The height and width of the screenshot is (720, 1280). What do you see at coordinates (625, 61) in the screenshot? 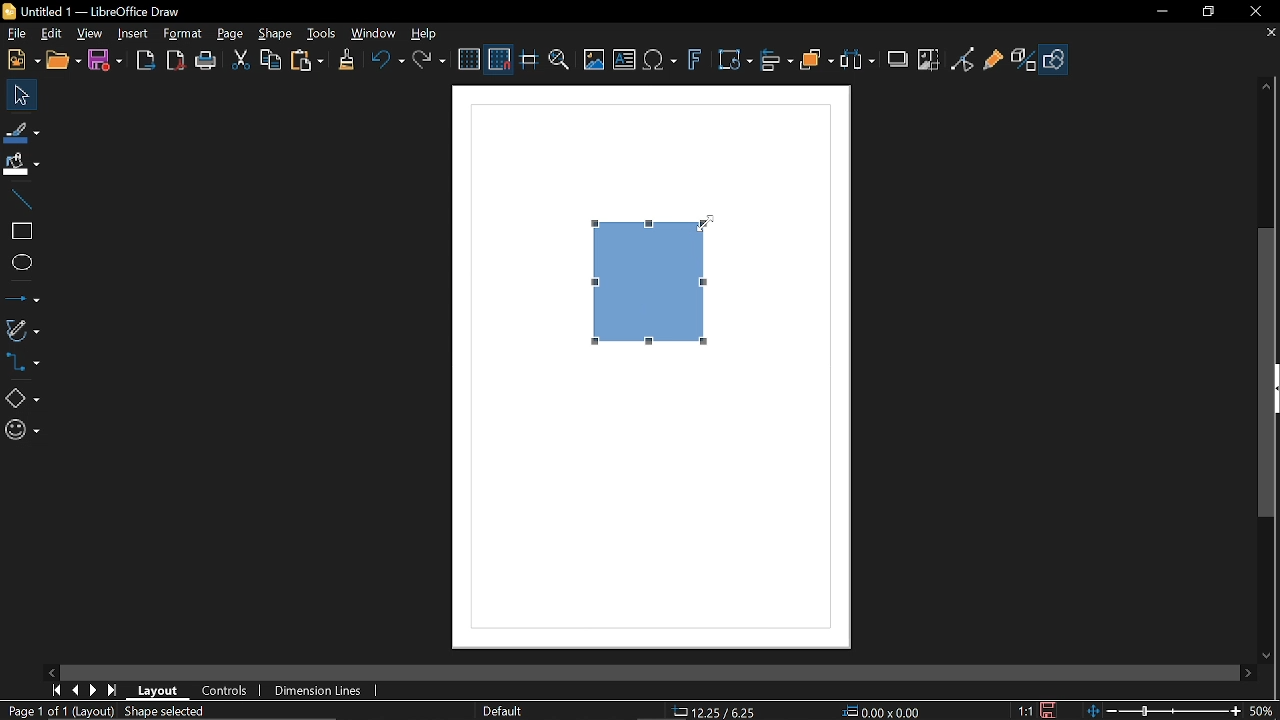
I see `Add text` at bounding box center [625, 61].